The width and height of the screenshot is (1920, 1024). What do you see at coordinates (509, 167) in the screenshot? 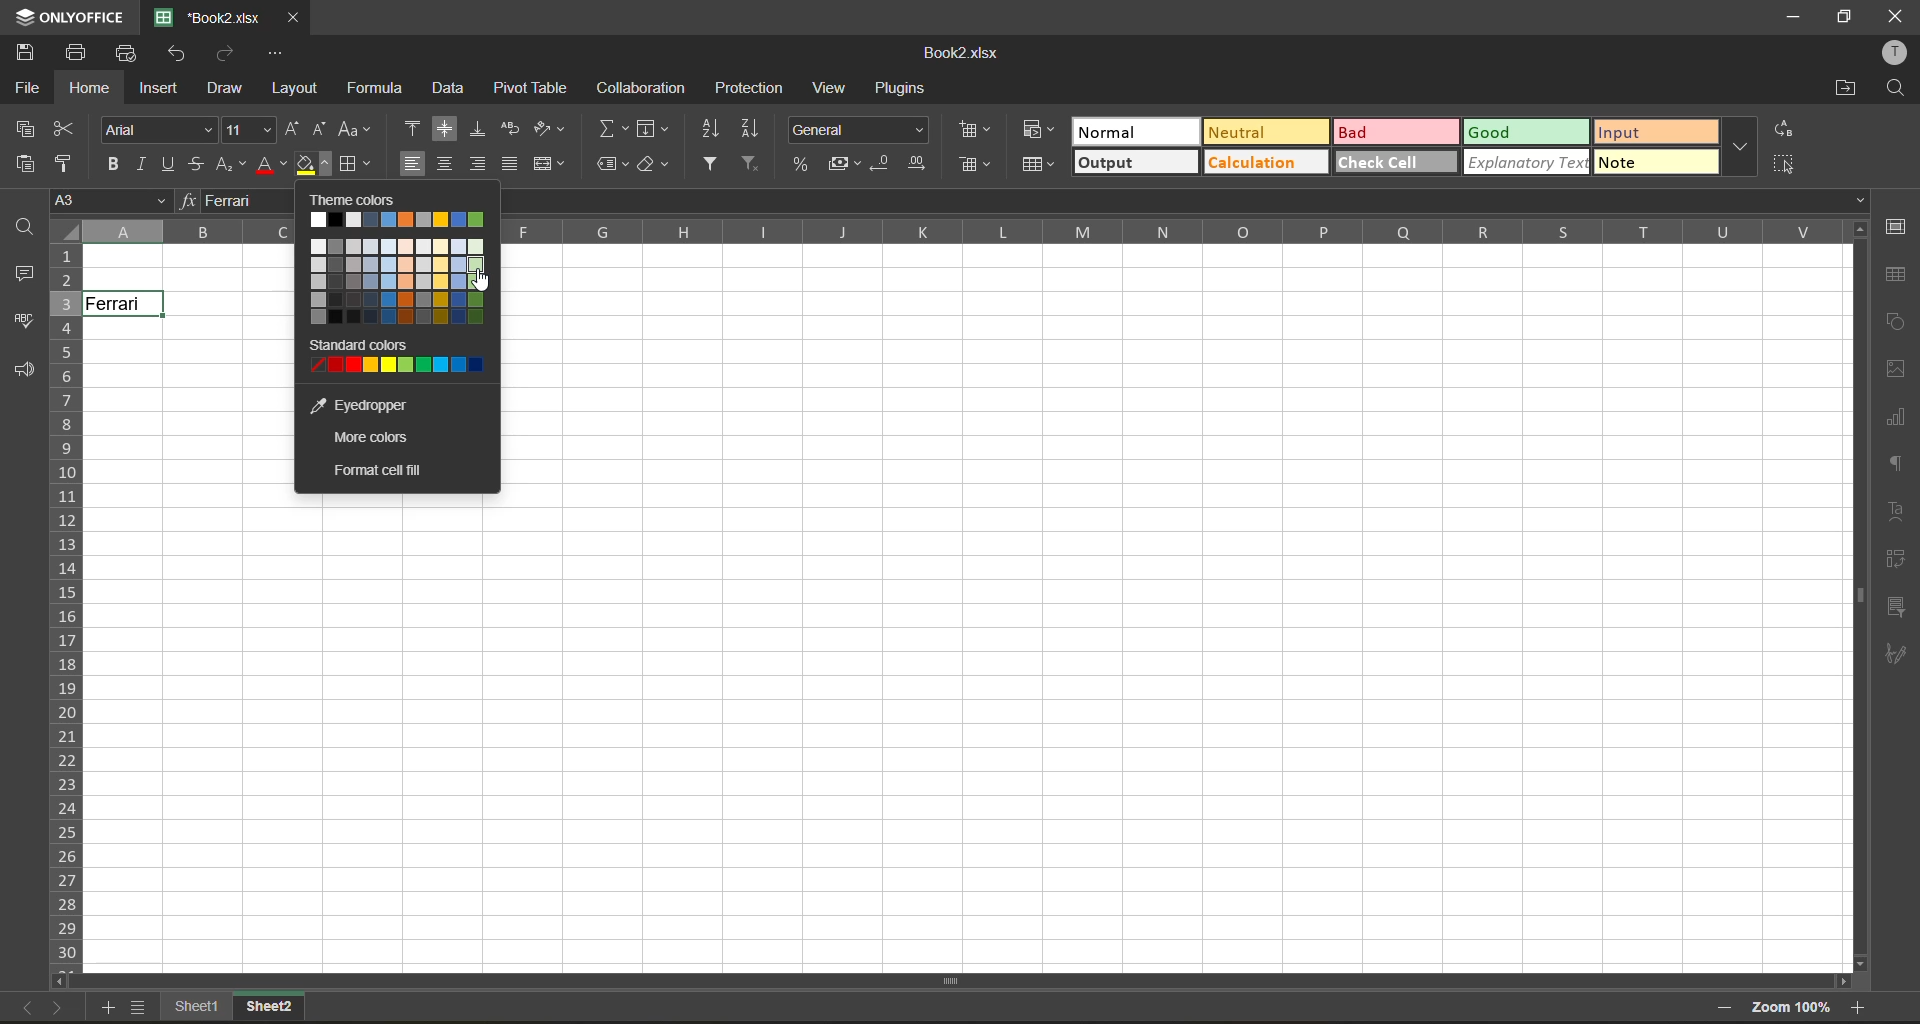
I see `justified` at bounding box center [509, 167].